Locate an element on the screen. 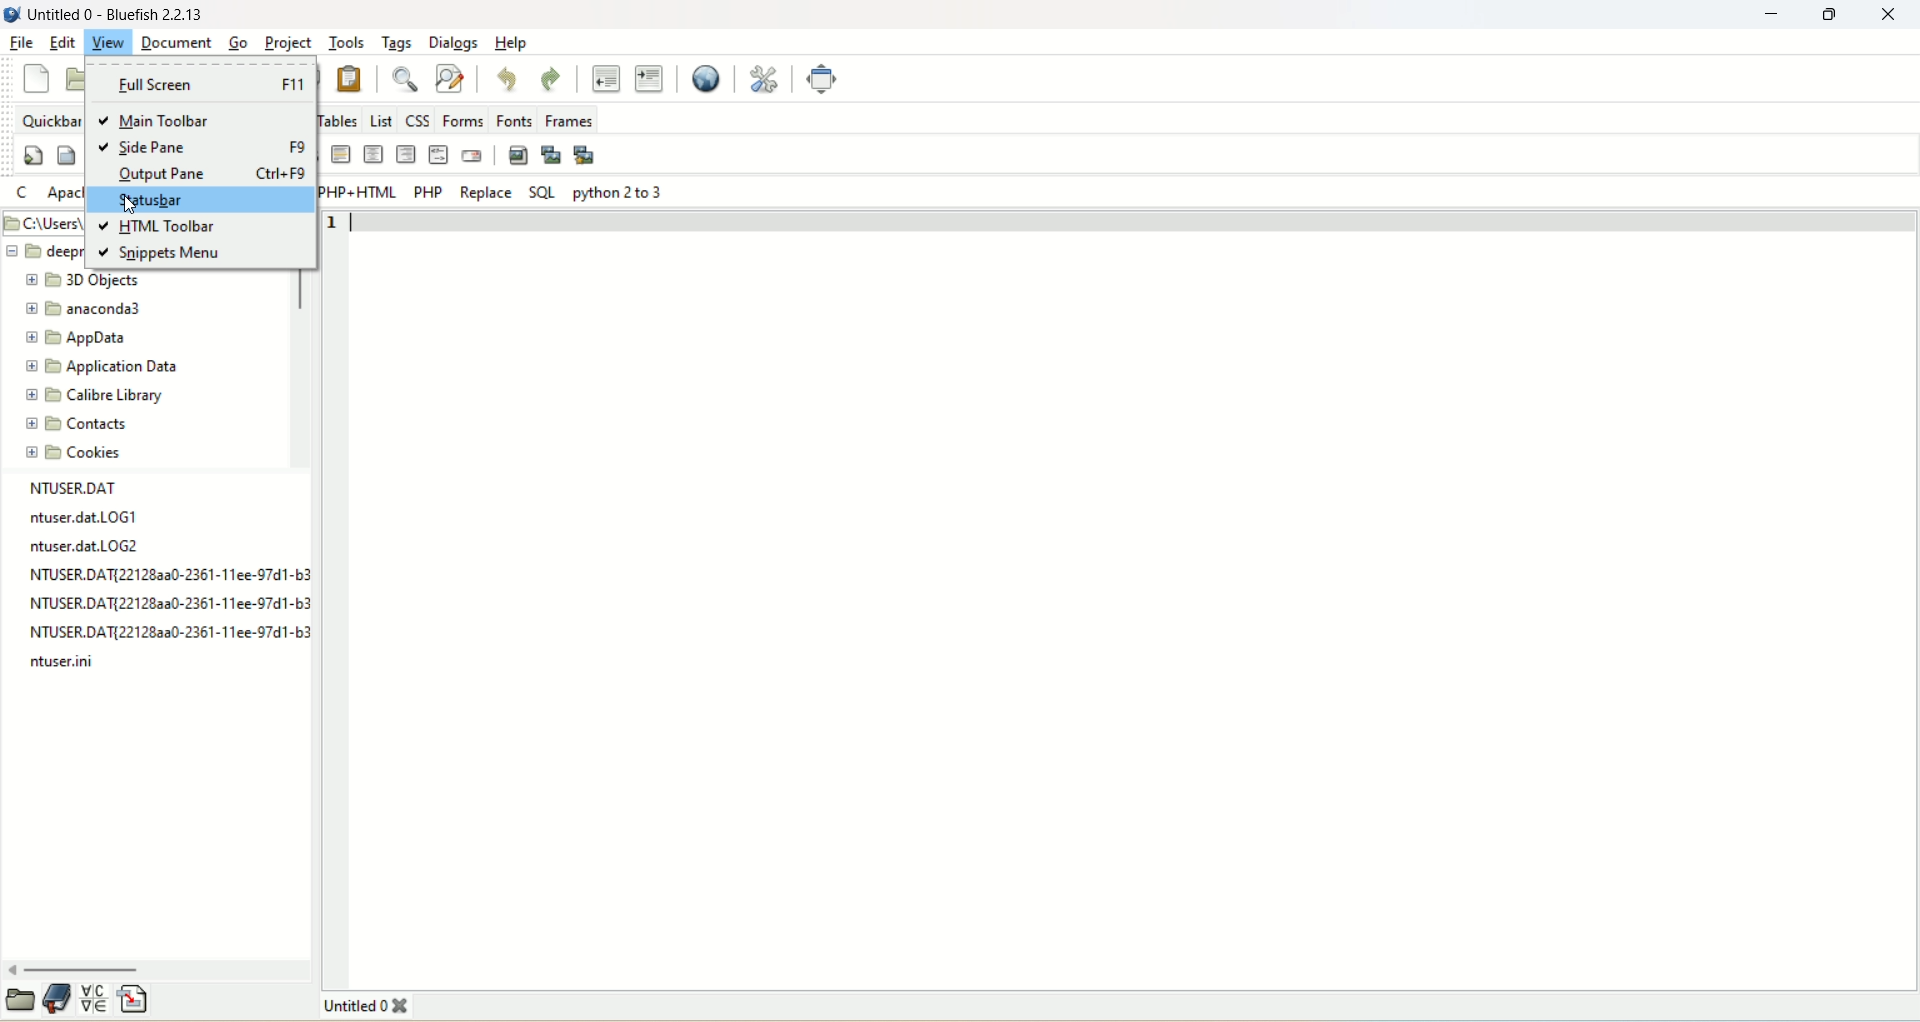  PHP+HTML is located at coordinates (356, 192).